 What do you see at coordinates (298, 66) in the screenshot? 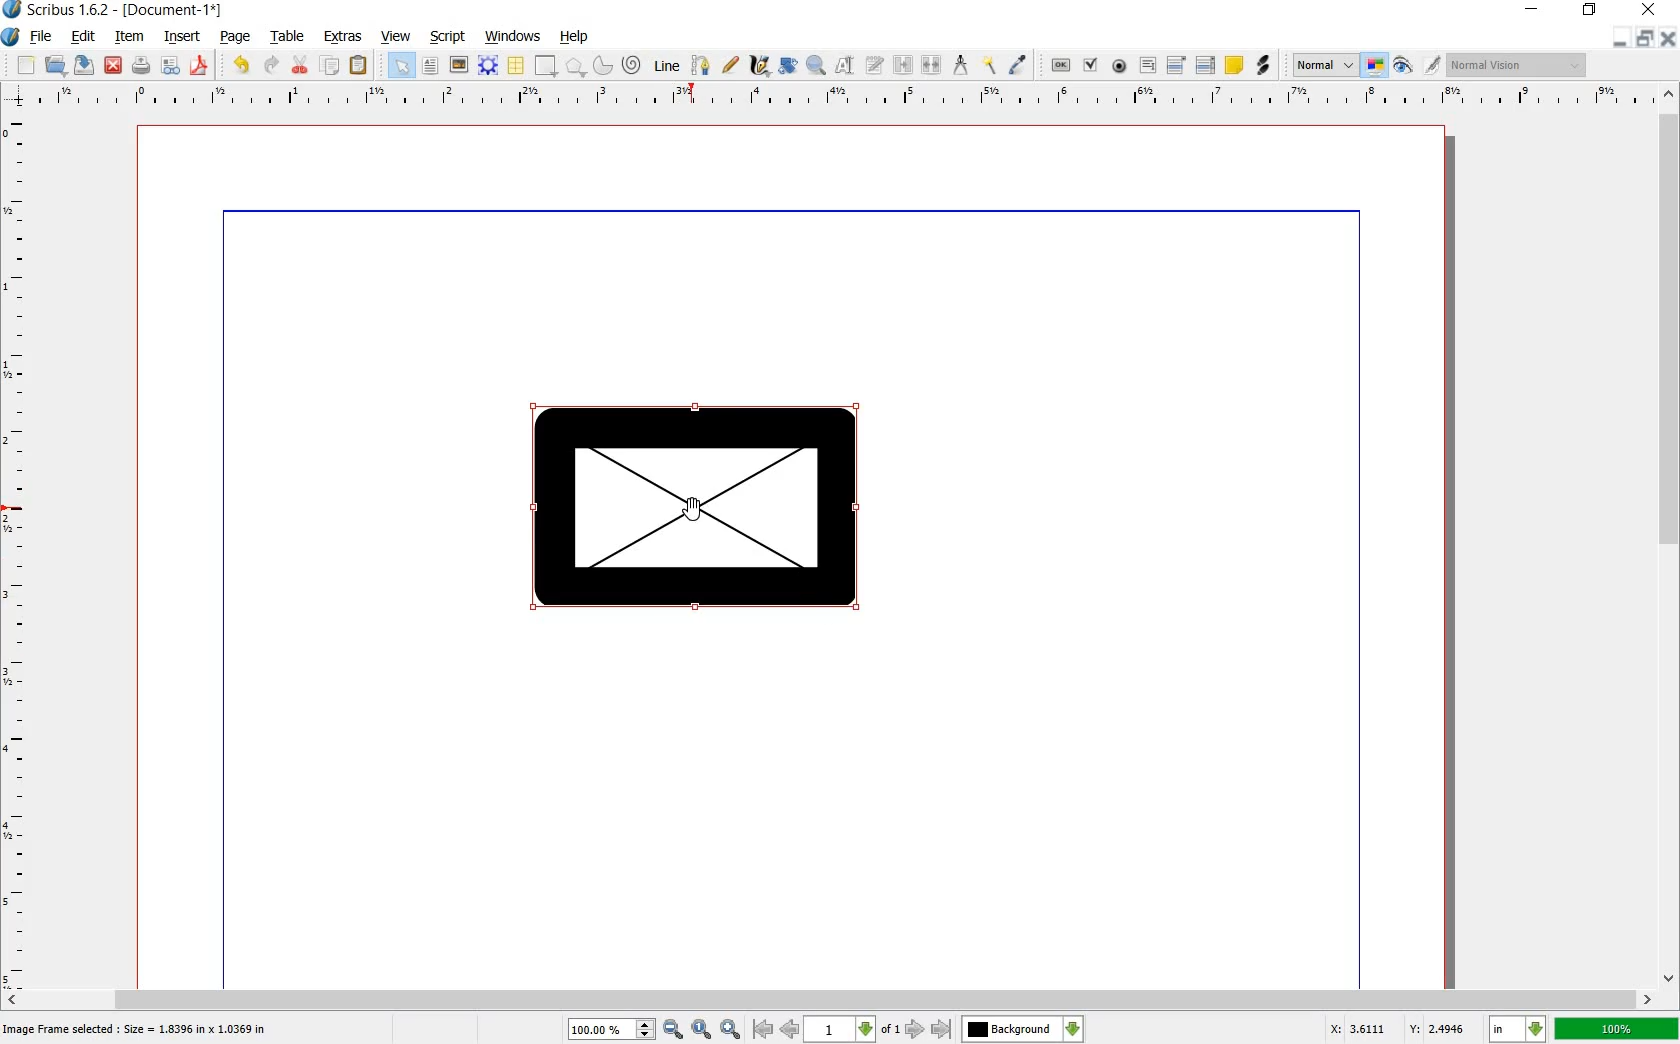
I see `cut` at bounding box center [298, 66].